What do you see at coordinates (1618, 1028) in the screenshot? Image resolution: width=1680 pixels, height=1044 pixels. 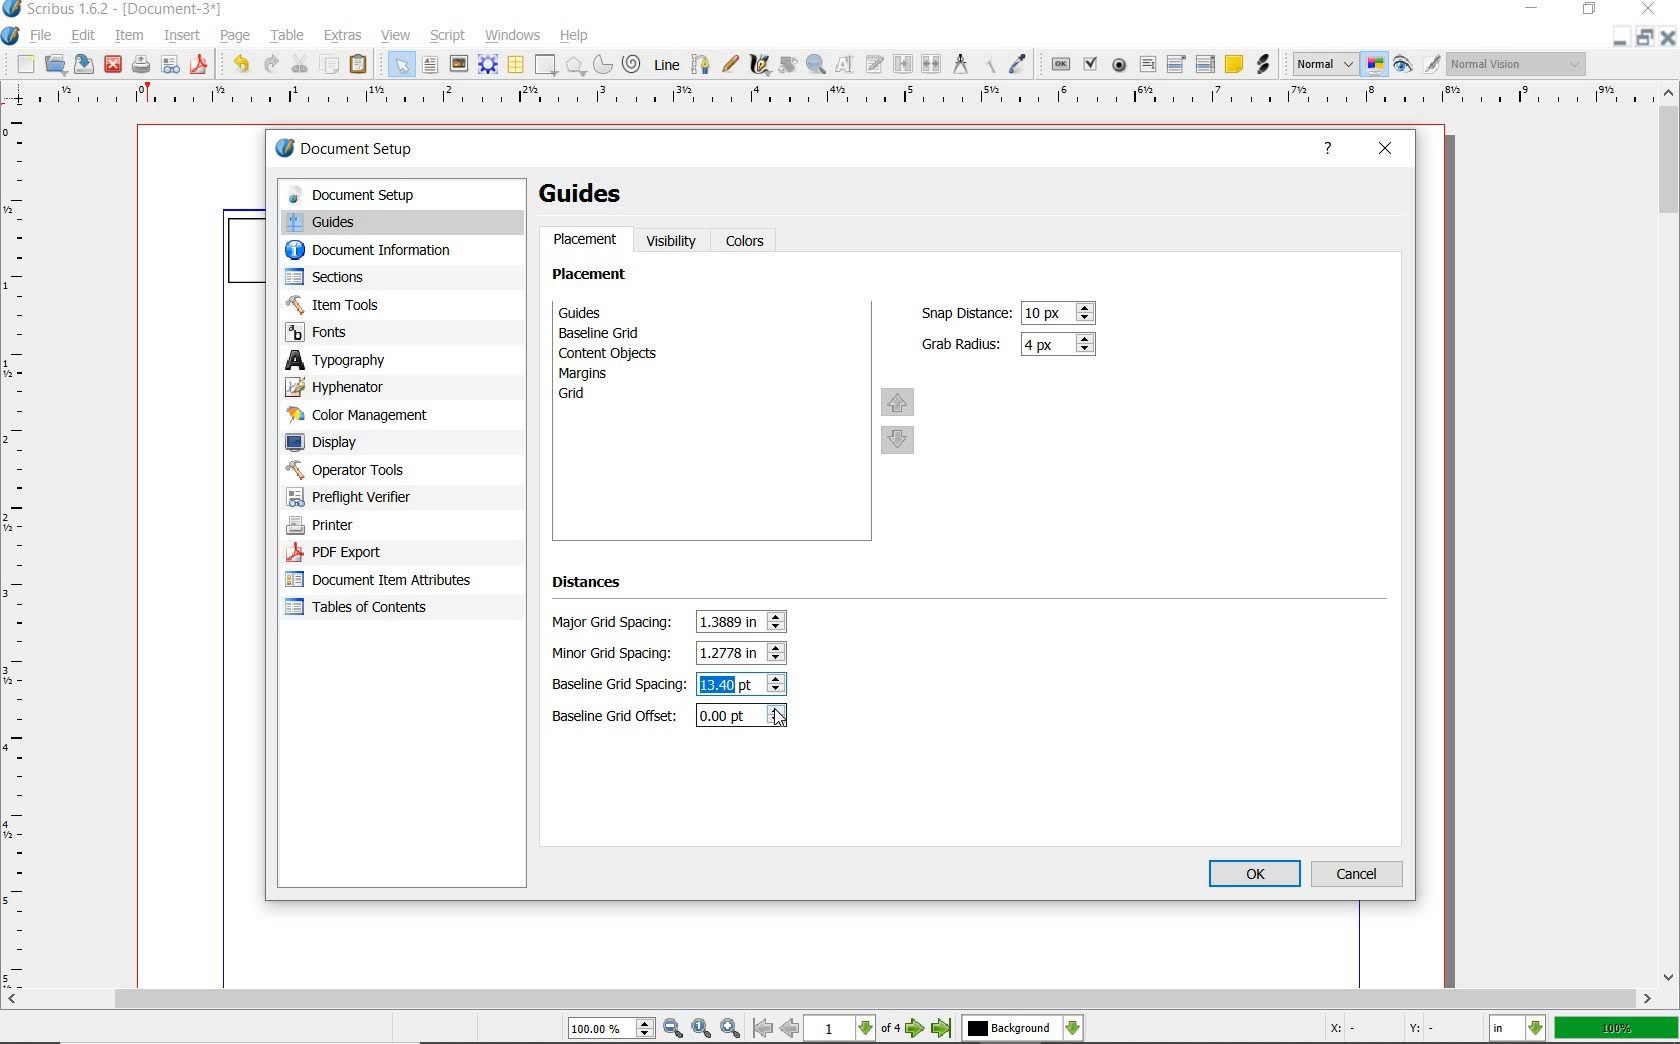 I see `100%` at bounding box center [1618, 1028].